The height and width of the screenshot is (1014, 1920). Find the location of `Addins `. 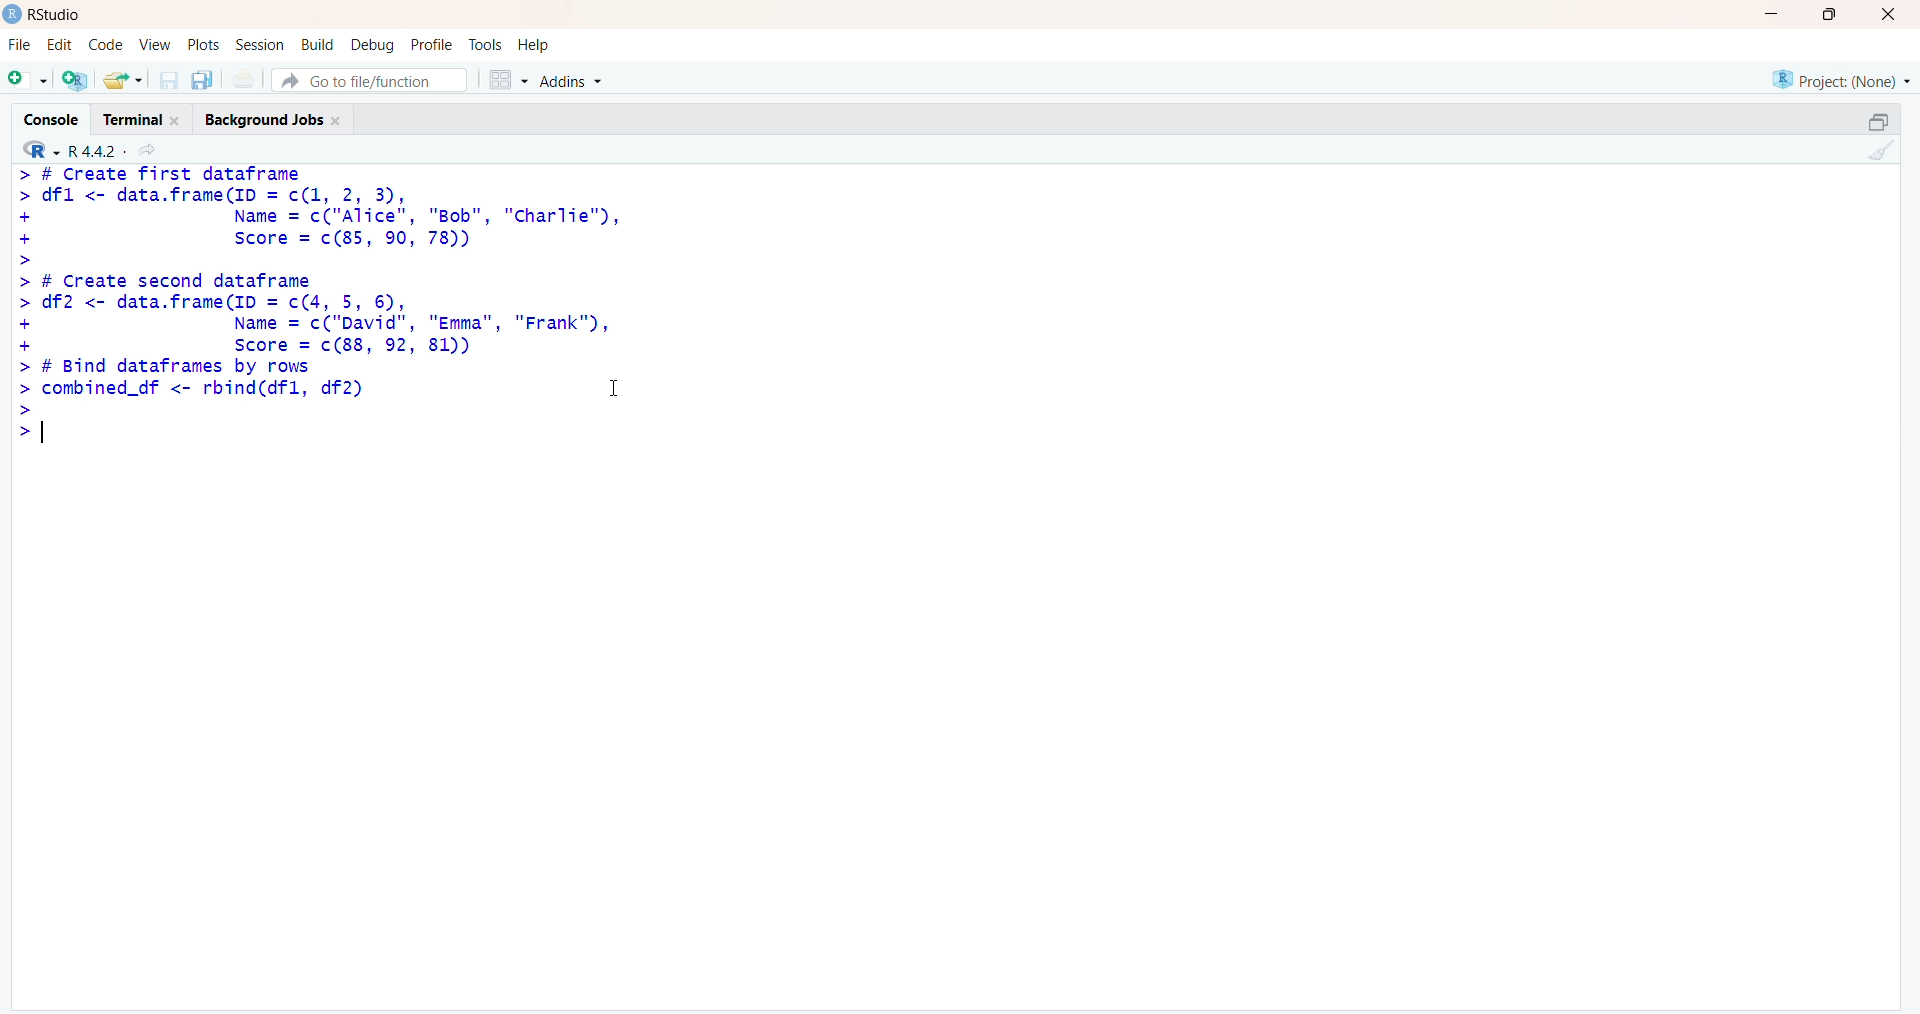

Addins  is located at coordinates (570, 81).